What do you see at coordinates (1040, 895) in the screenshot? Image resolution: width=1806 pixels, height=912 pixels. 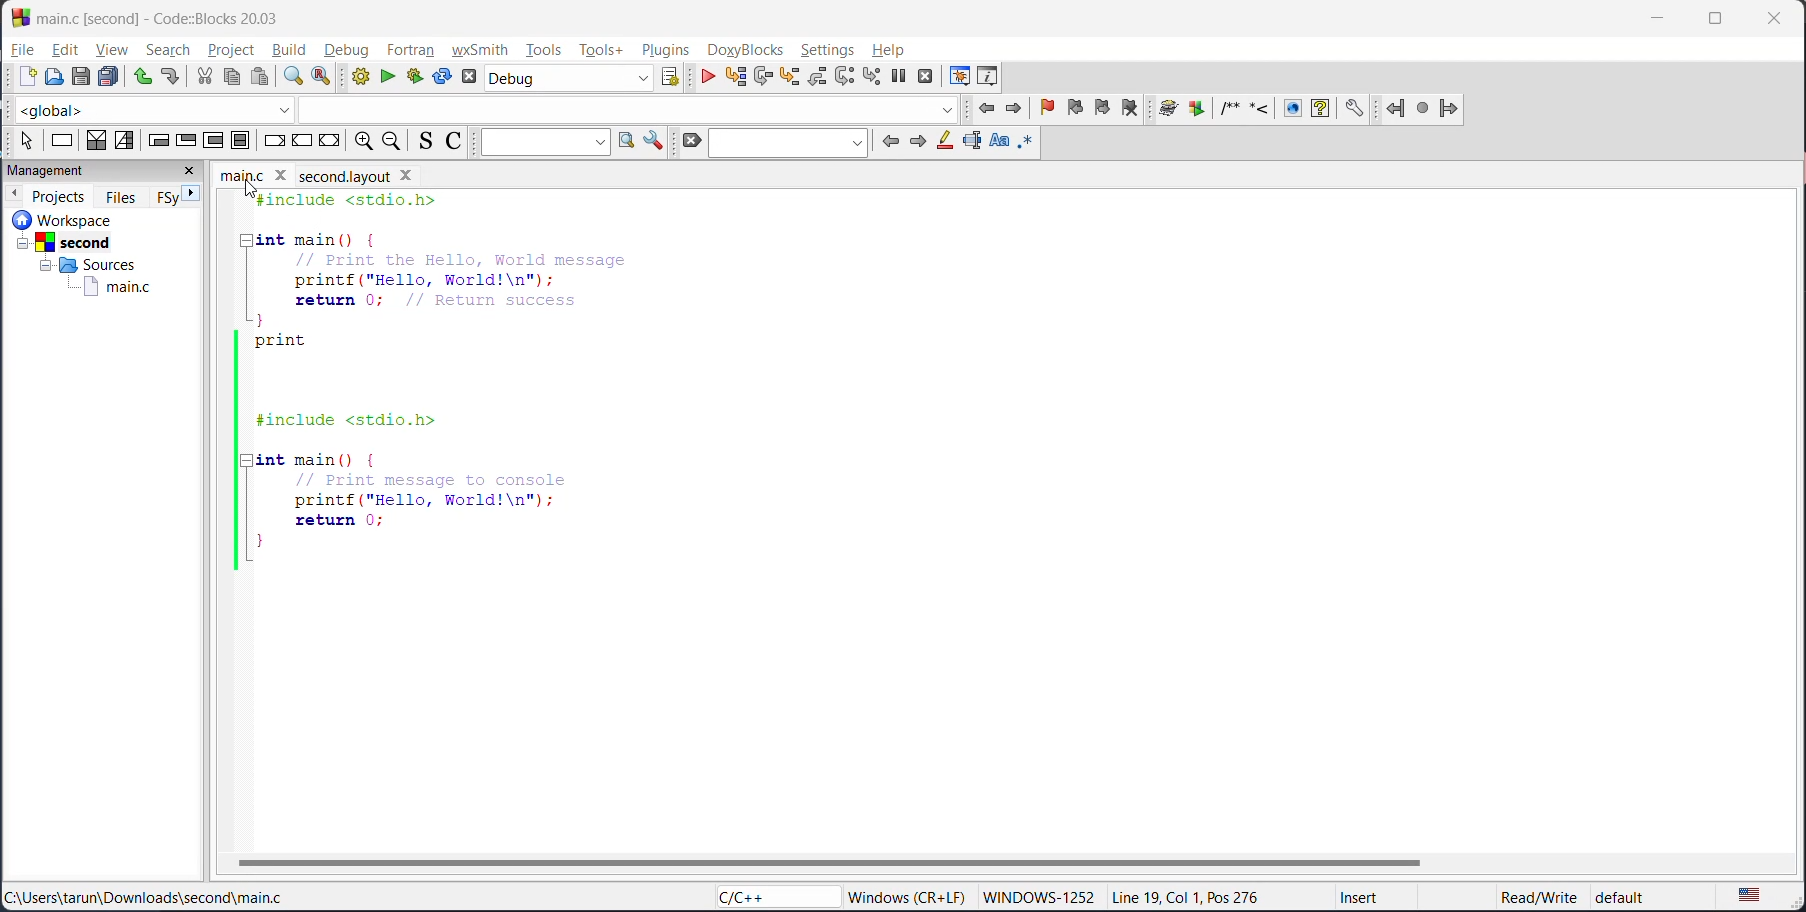 I see `Windows-1252` at bounding box center [1040, 895].